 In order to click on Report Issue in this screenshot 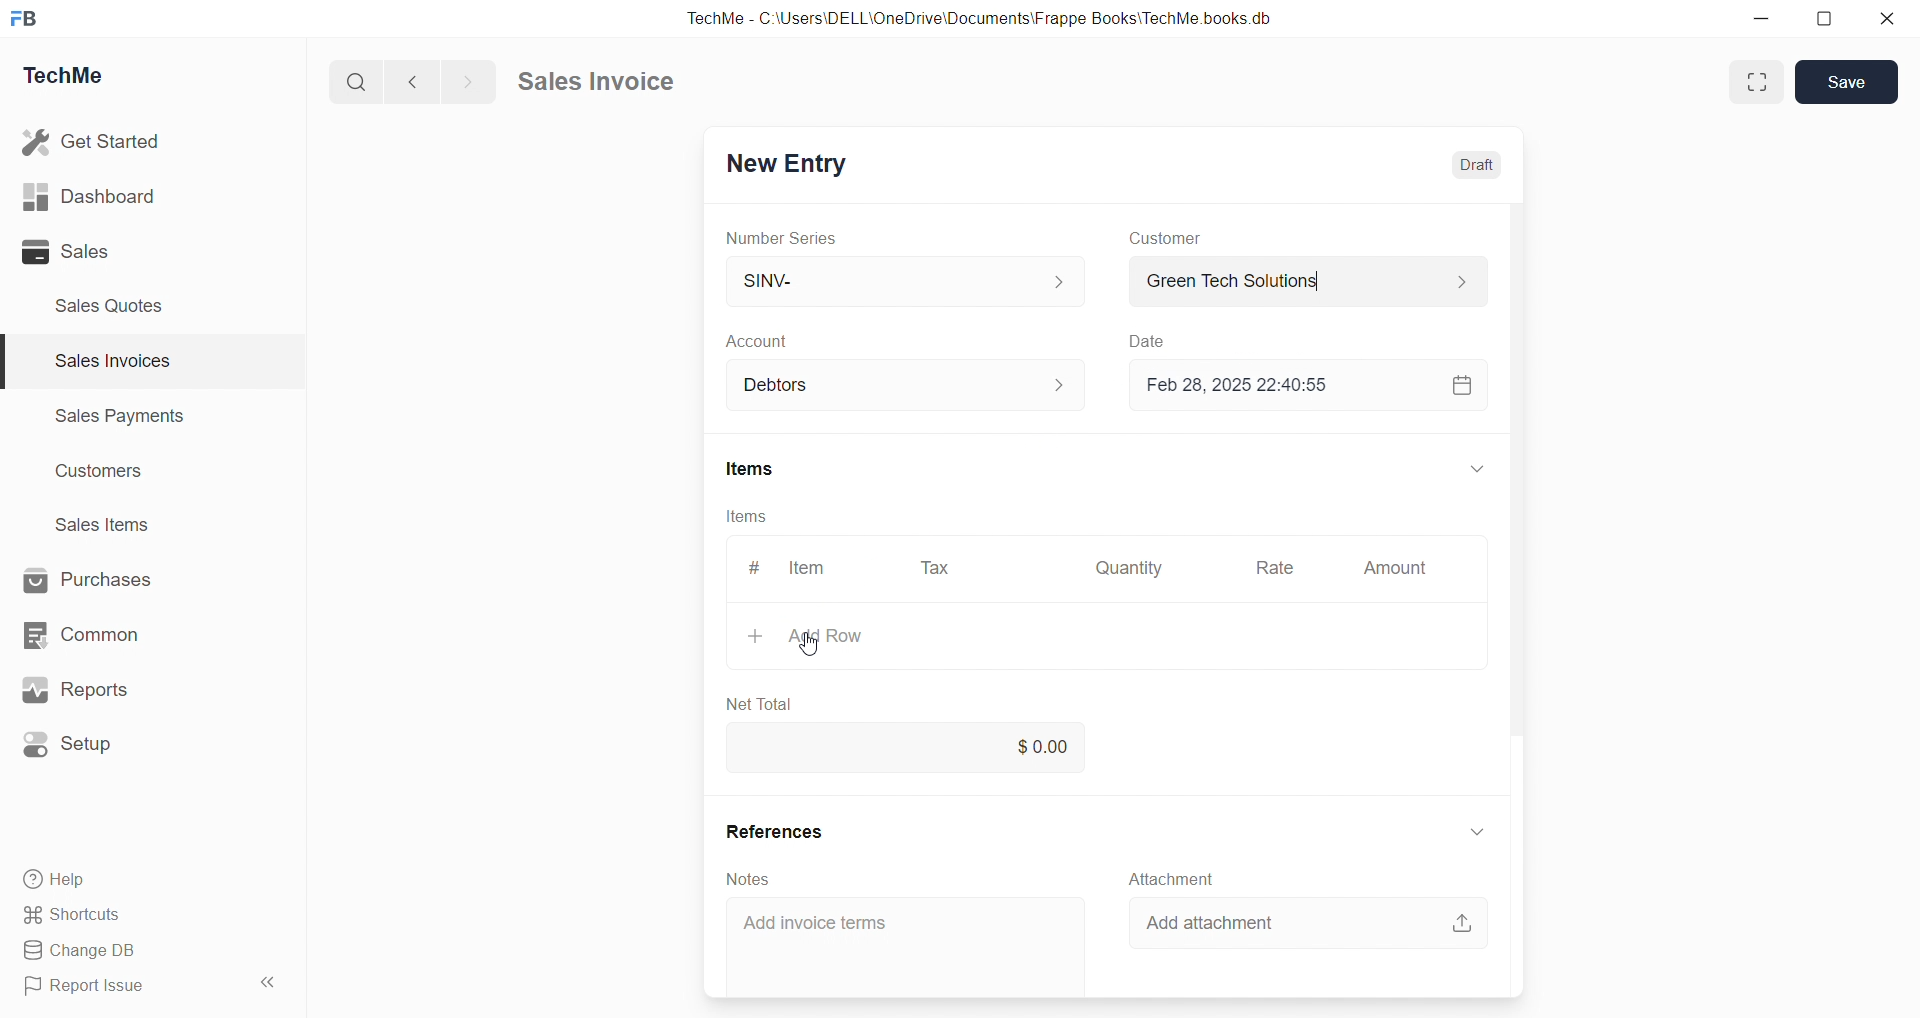, I will do `click(90, 983)`.